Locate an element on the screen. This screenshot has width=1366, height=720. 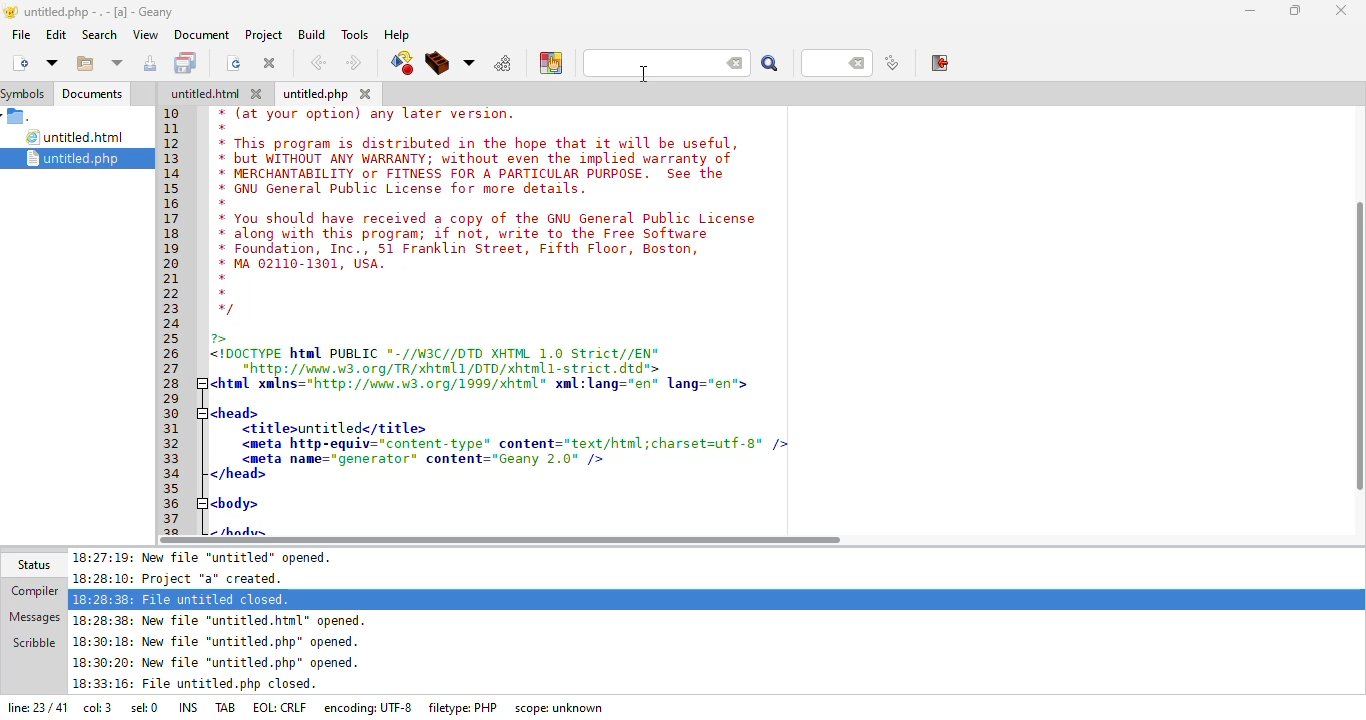
maximize is located at coordinates (1296, 10).